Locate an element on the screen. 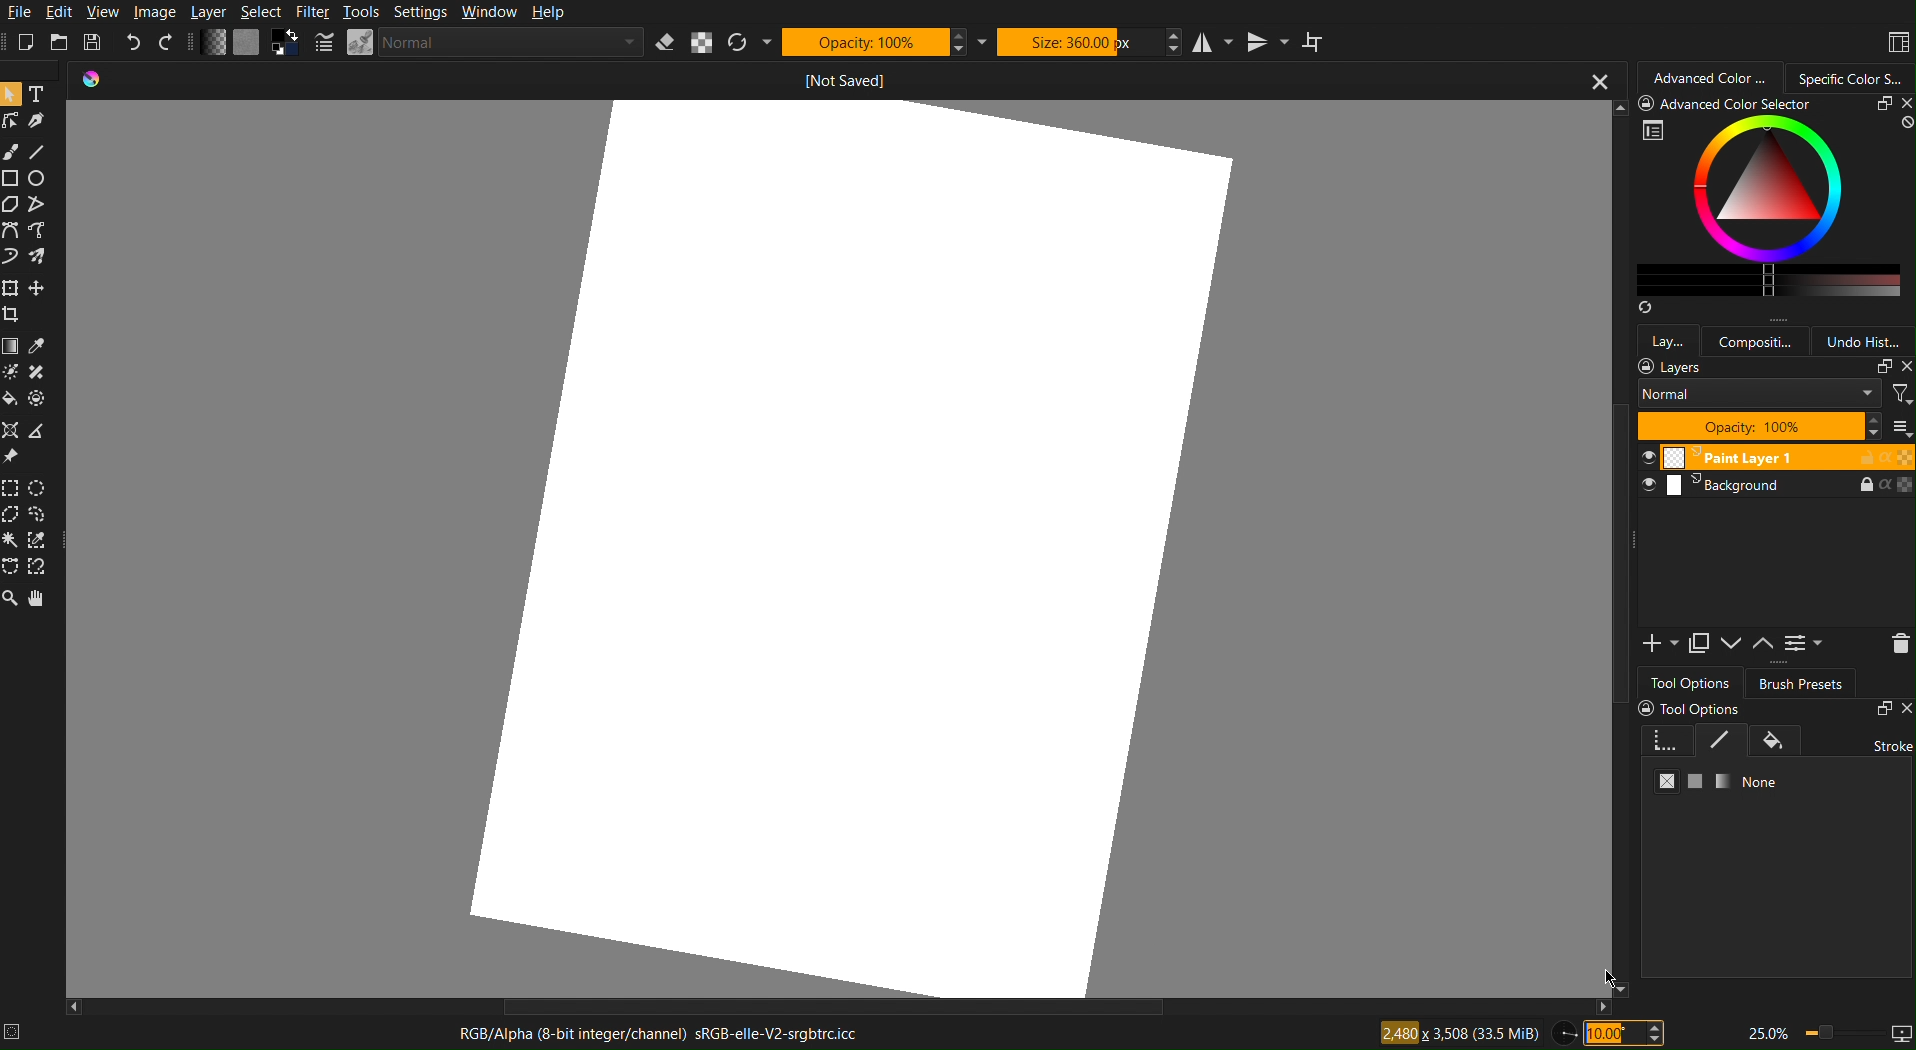  Color Settings is located at coordinates (249, 44).